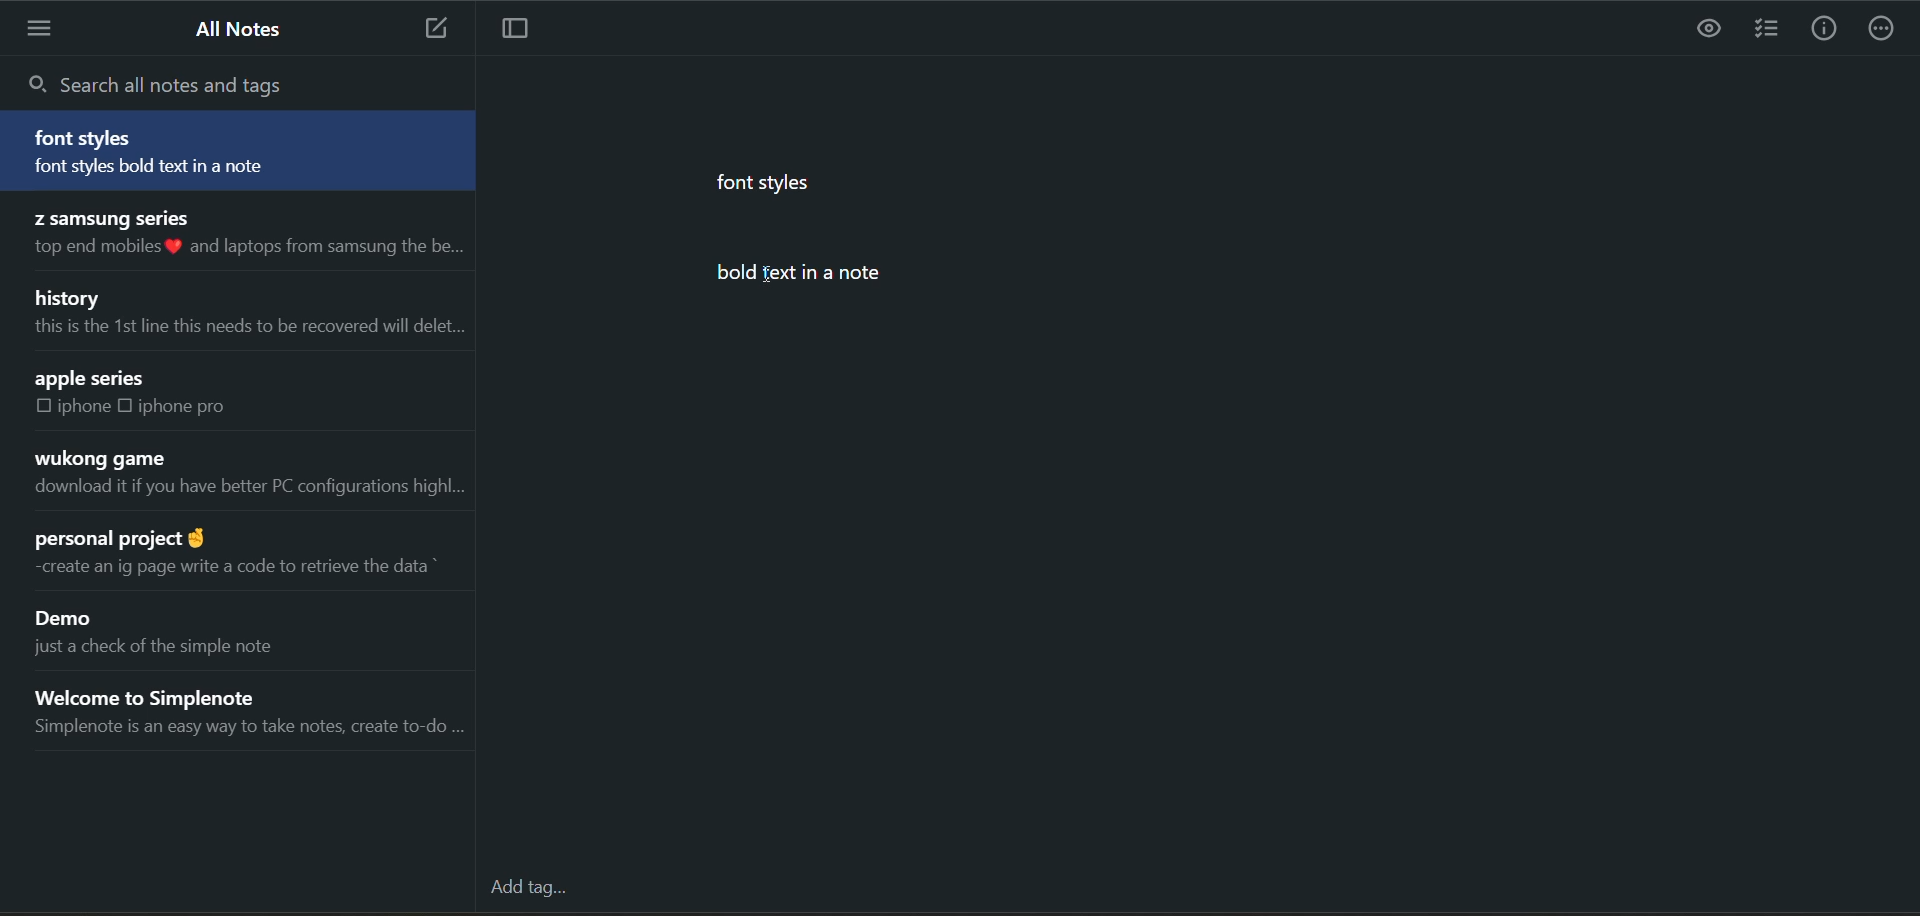  What do you see at coordinates (247, 491) in the screenshot?
I see `download it if you have better PC configurations highl...` at bounding box center [247, 491].